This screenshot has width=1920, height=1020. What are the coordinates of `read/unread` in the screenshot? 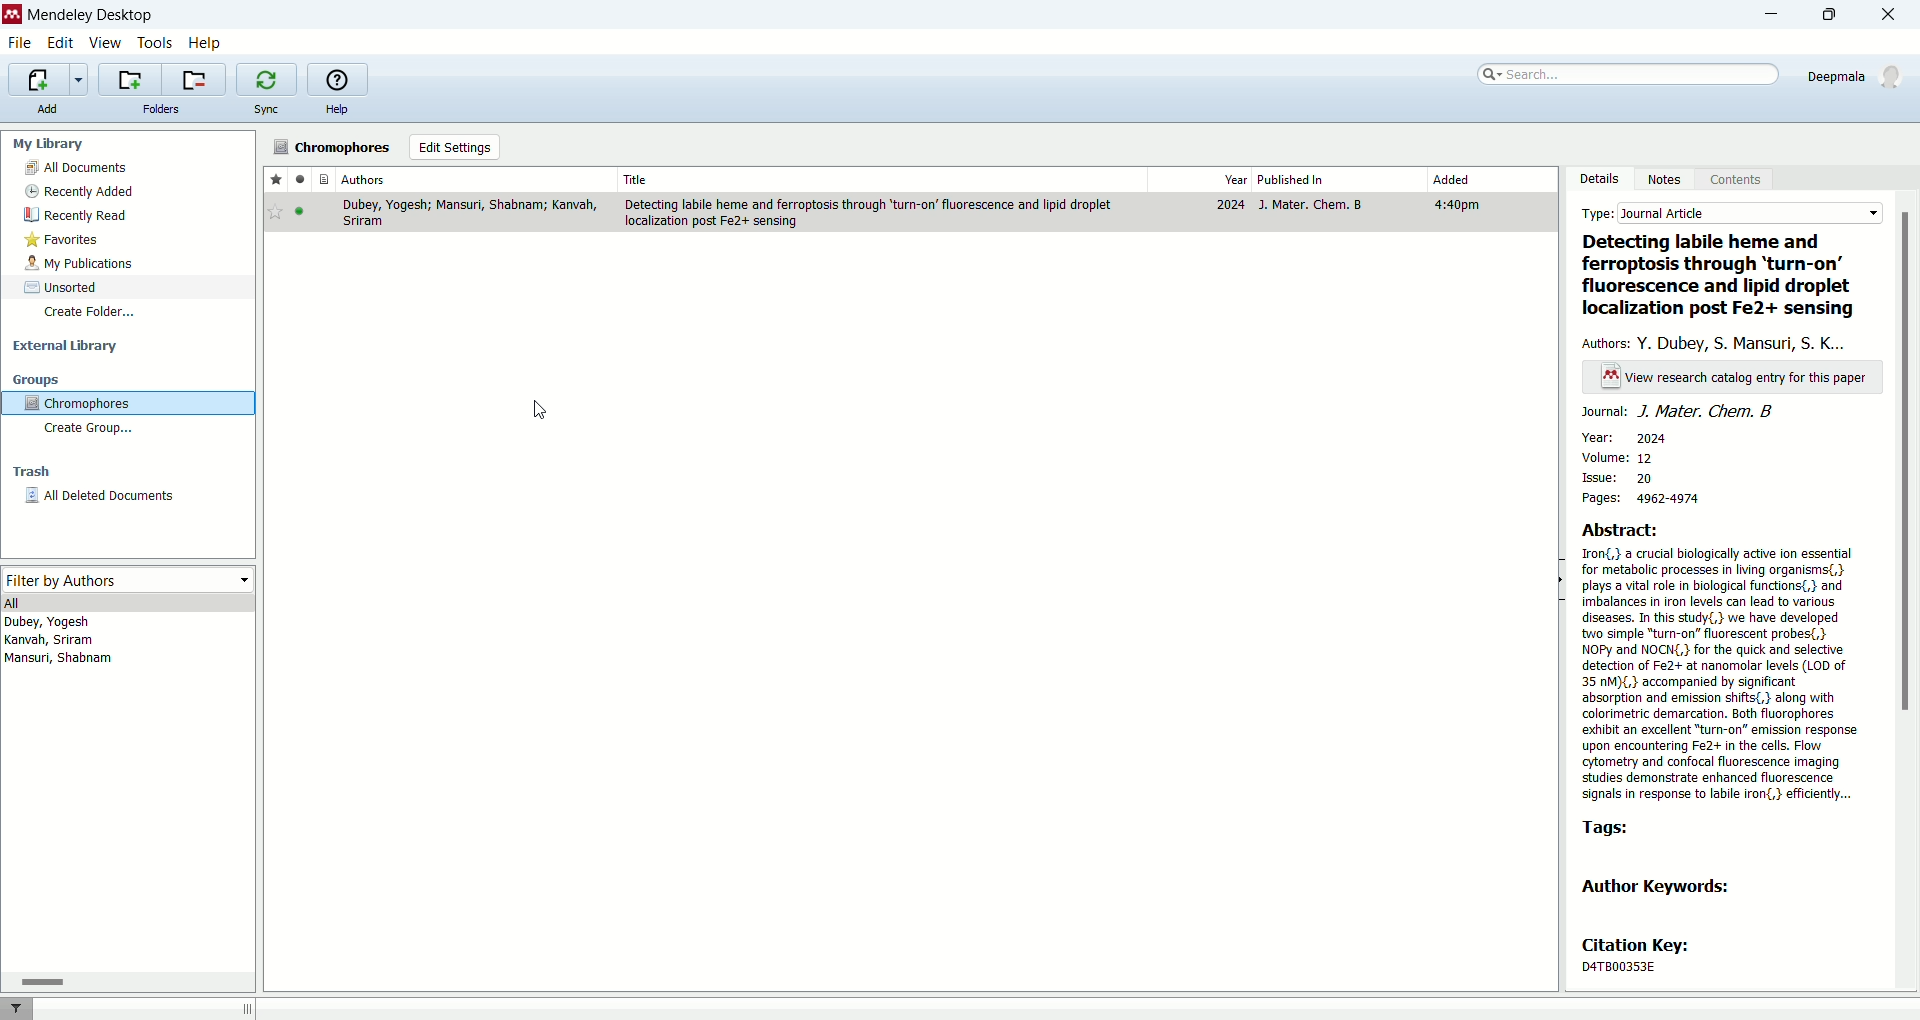 It's located at (297, 179).